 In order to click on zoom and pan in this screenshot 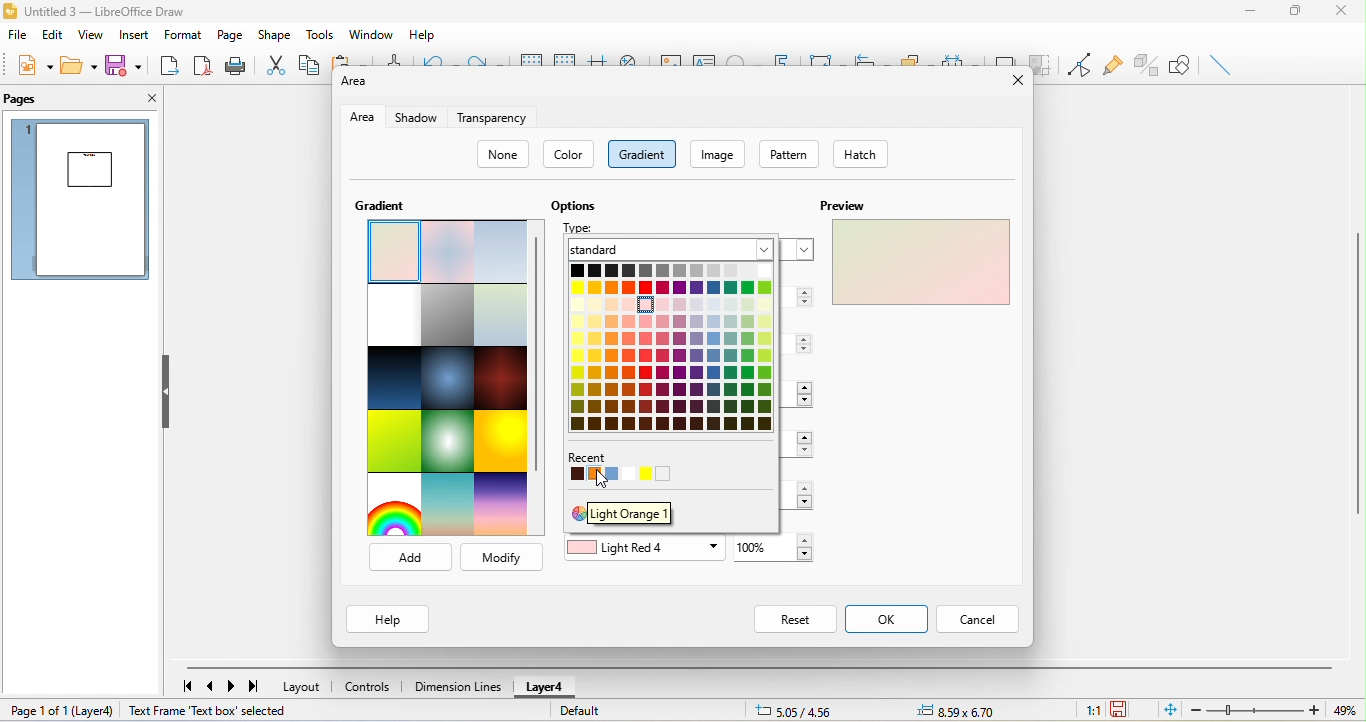, I will do `click(631, 58)`.